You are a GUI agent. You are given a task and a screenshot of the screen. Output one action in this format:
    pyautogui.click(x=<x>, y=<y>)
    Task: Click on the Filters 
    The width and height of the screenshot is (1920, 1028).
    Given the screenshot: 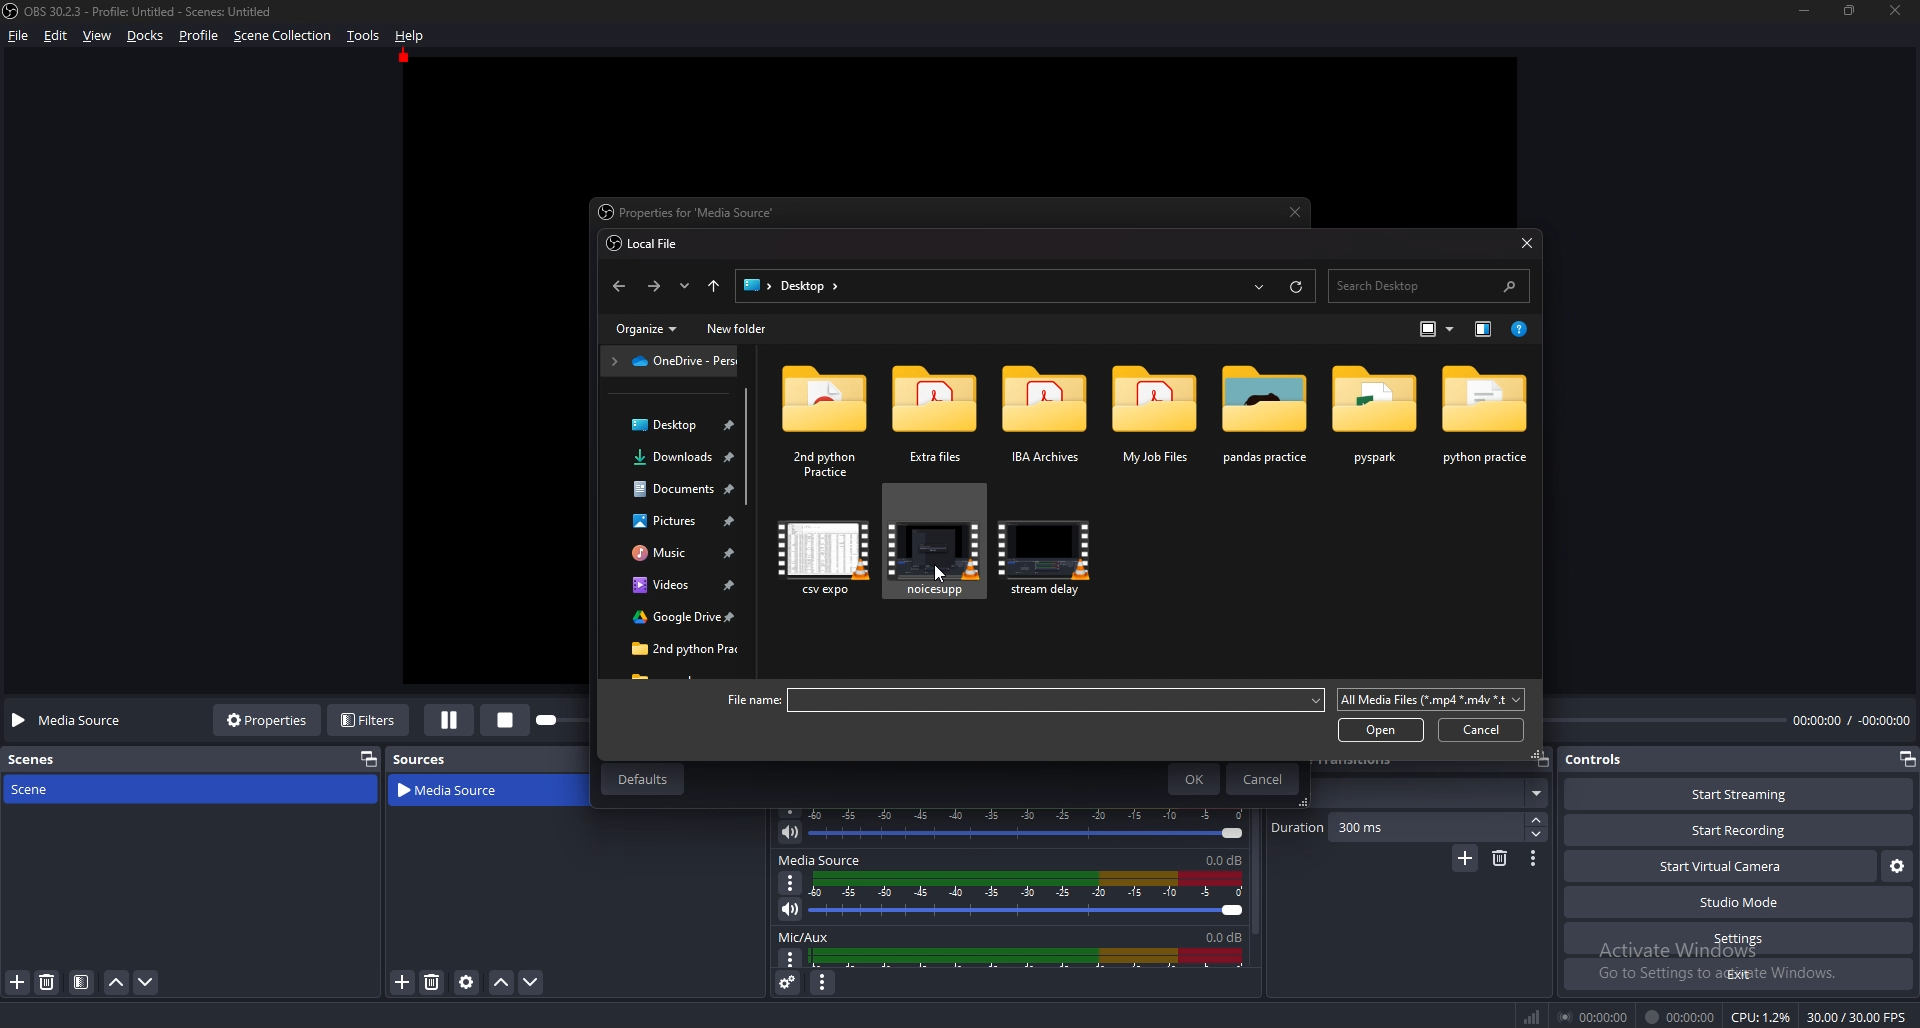 What is the action you would take?
    pyautogui.click(x=371, y=719)
    